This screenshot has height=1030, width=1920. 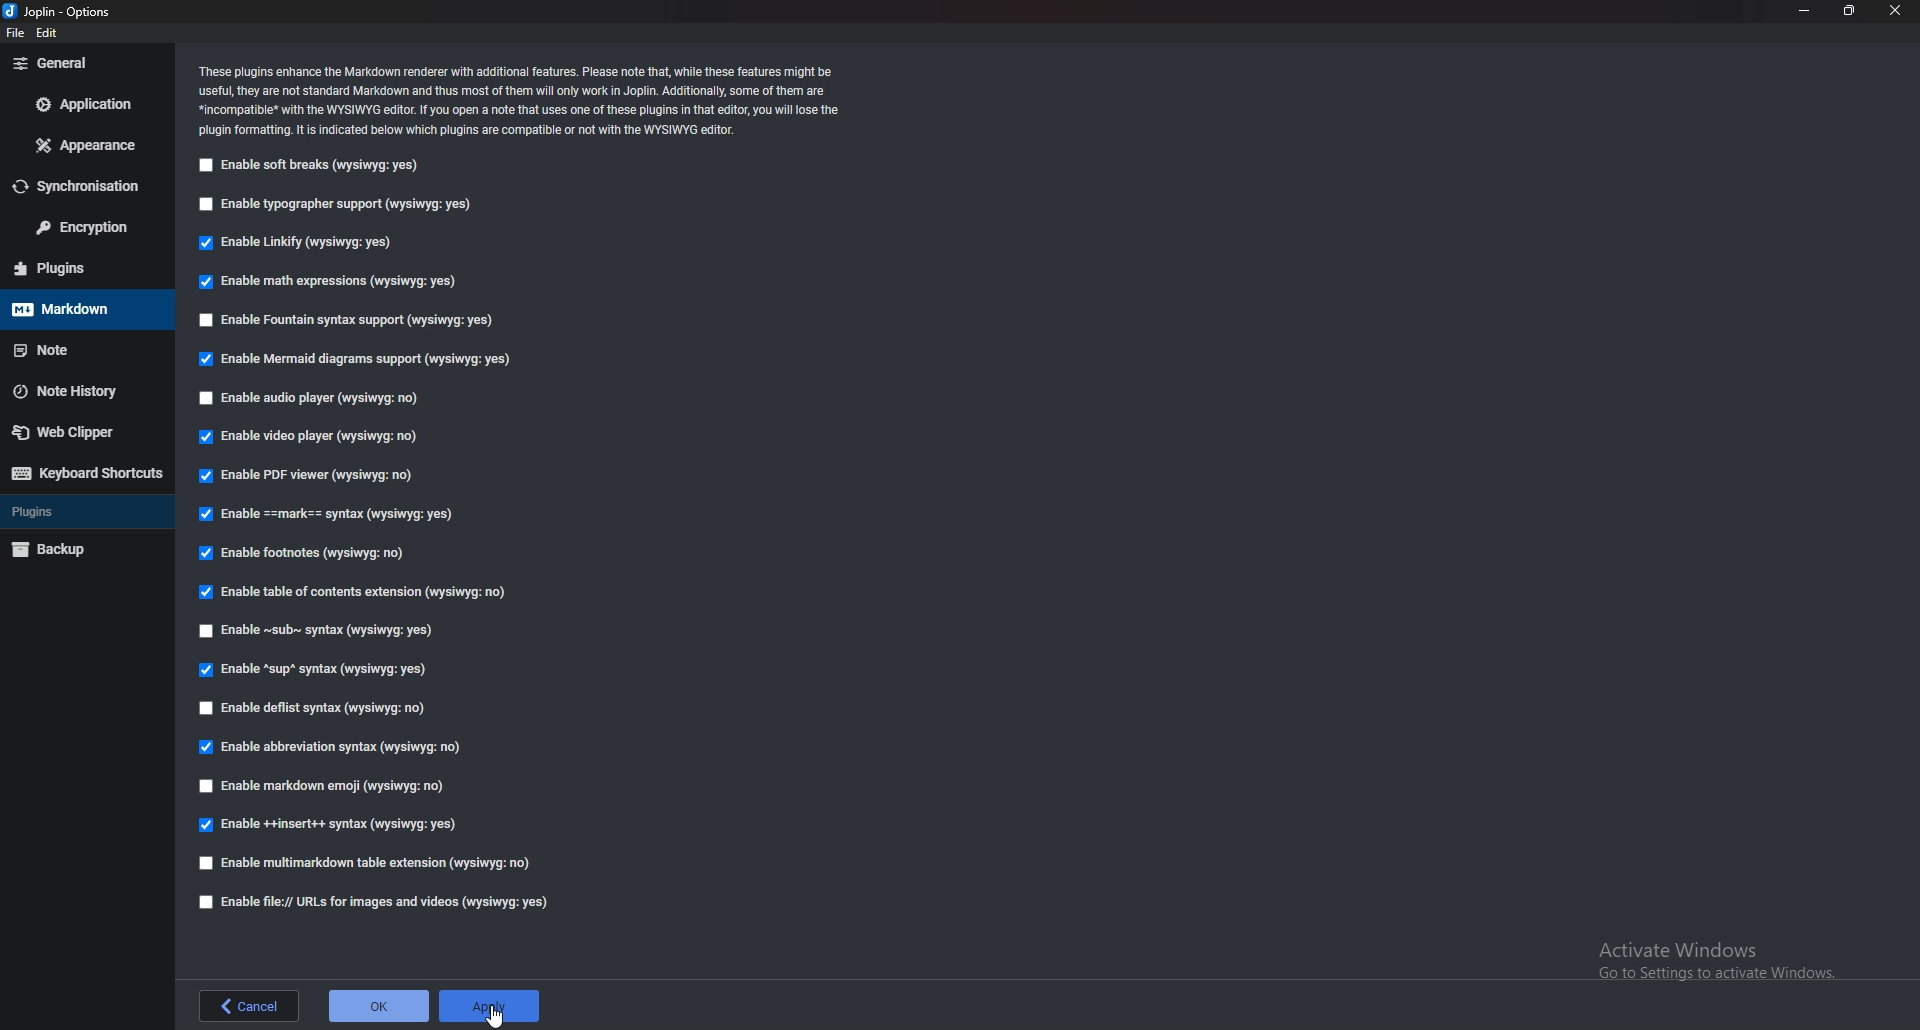 I want to click on Plugins, so click(x=84, y=509).